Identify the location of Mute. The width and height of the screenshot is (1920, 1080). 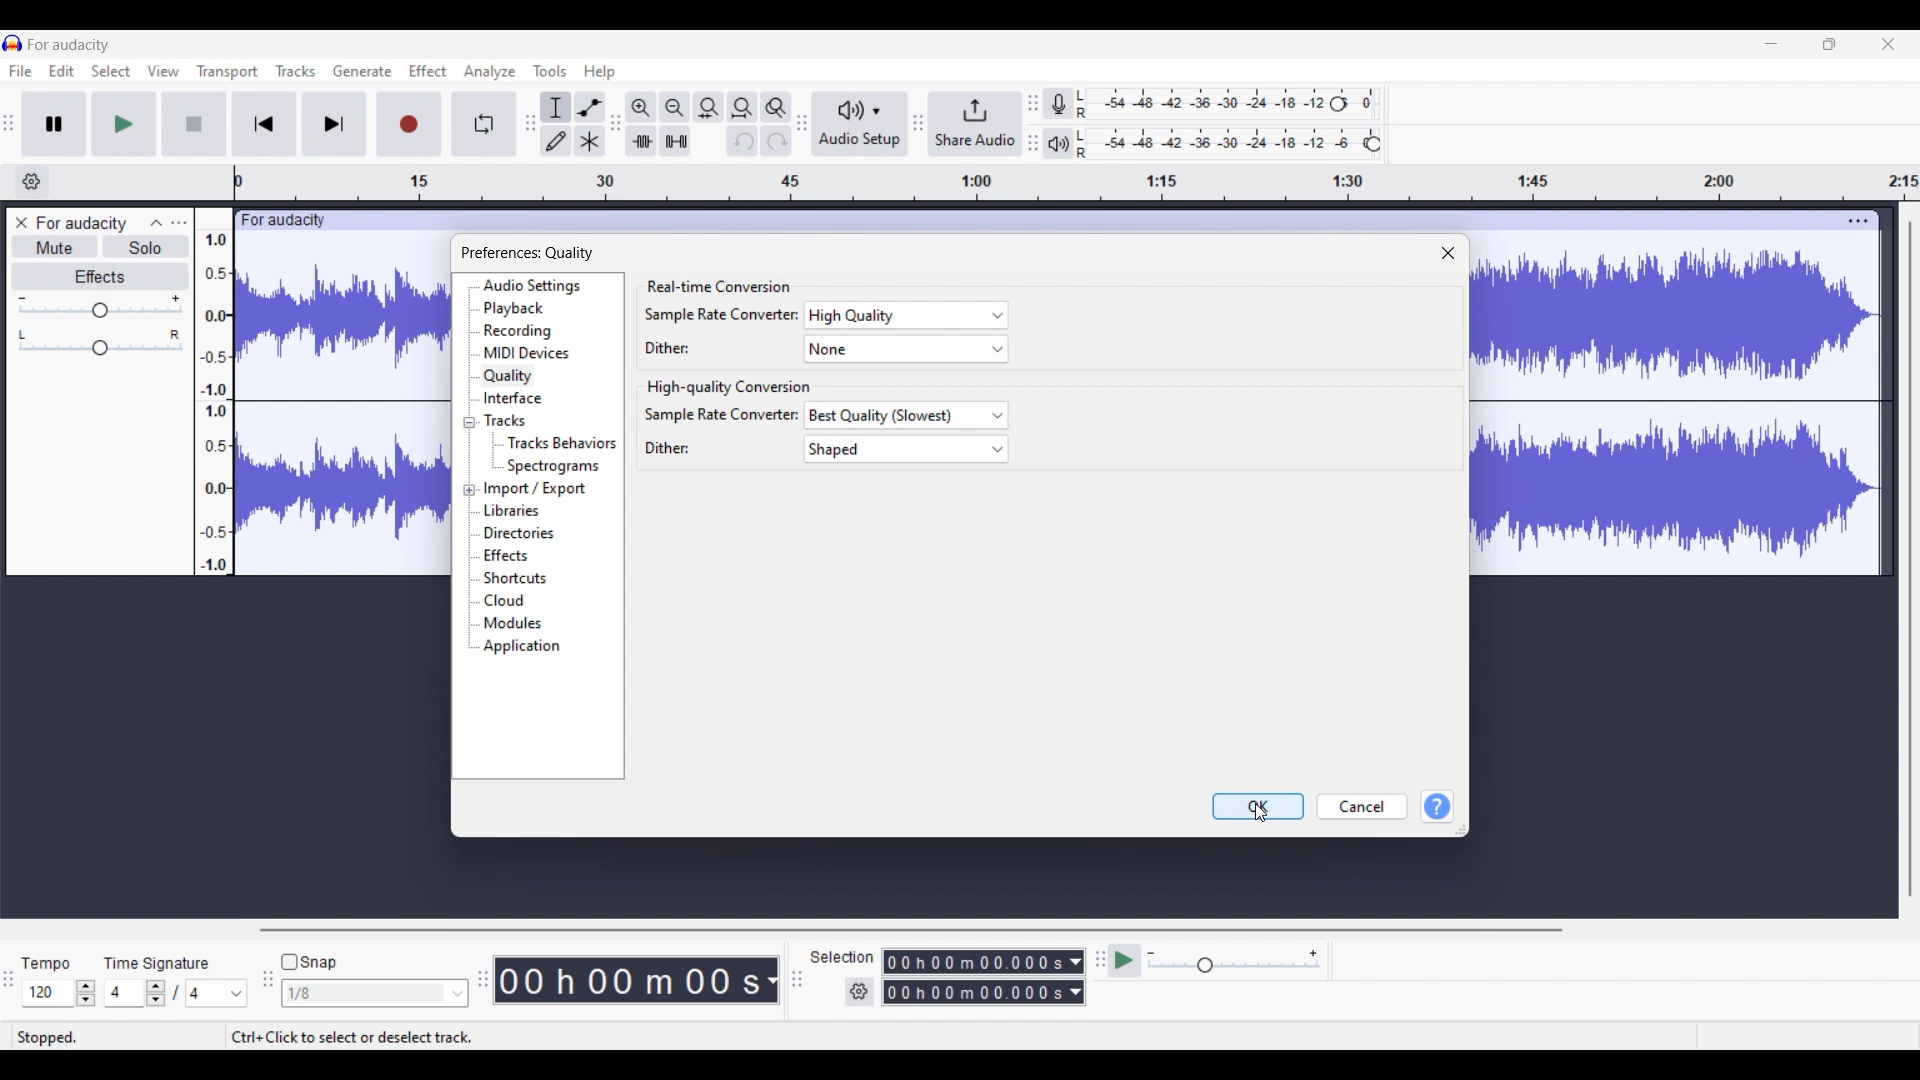
(56, 246).